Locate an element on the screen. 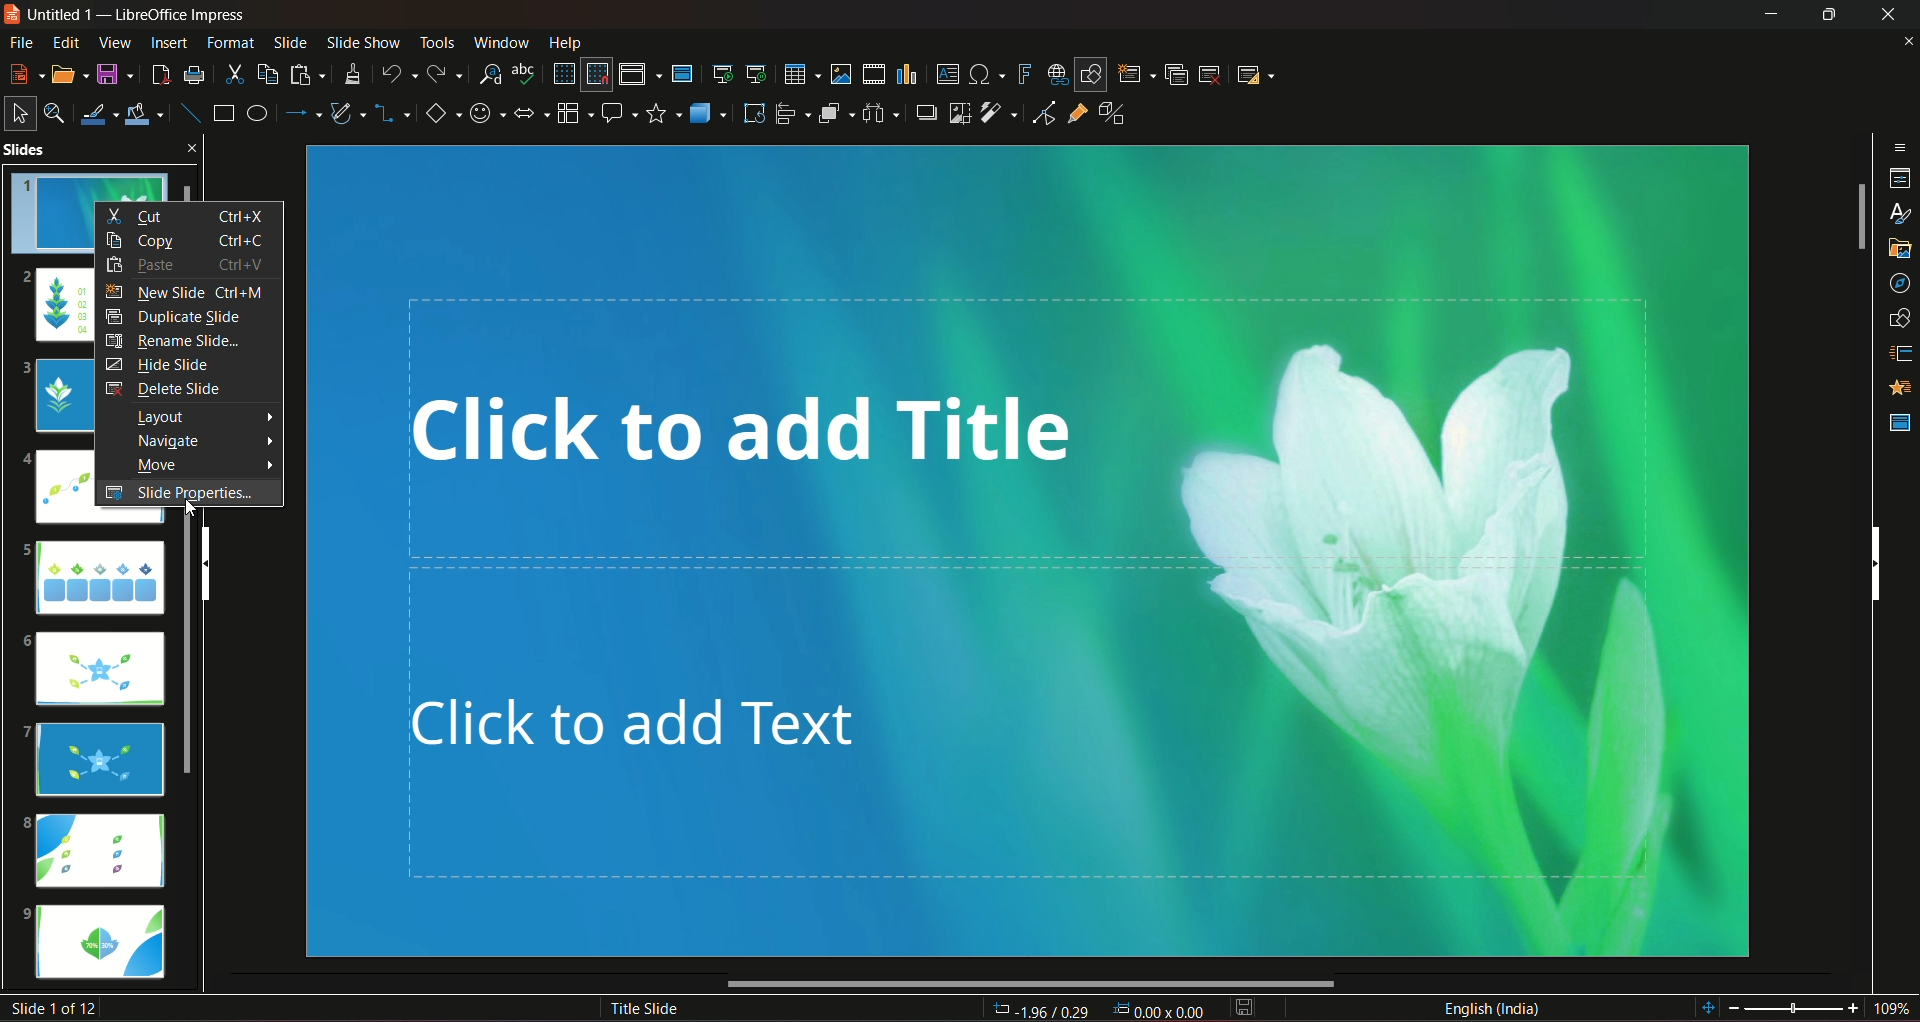 This screenshot has height=1022, width=1920. table is located at coordinates (799, 72).